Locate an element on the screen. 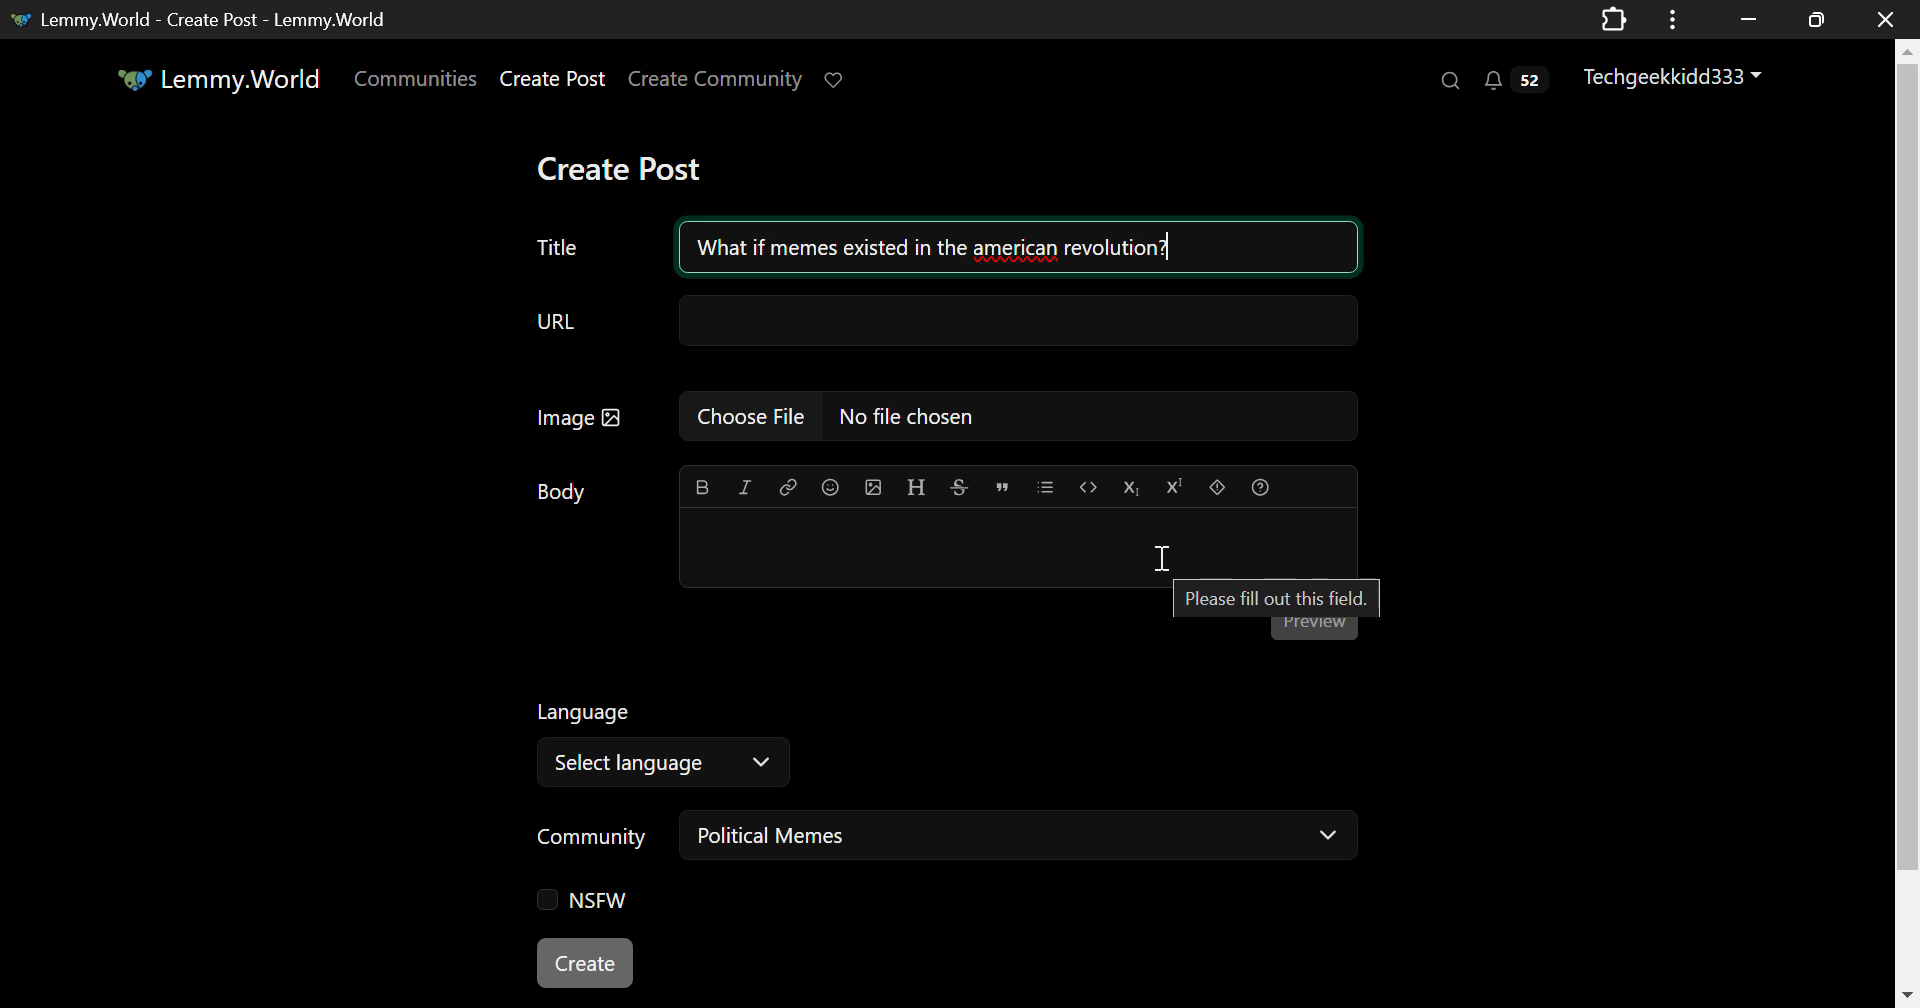  Restore Down is located at coordinates (1745, 19).